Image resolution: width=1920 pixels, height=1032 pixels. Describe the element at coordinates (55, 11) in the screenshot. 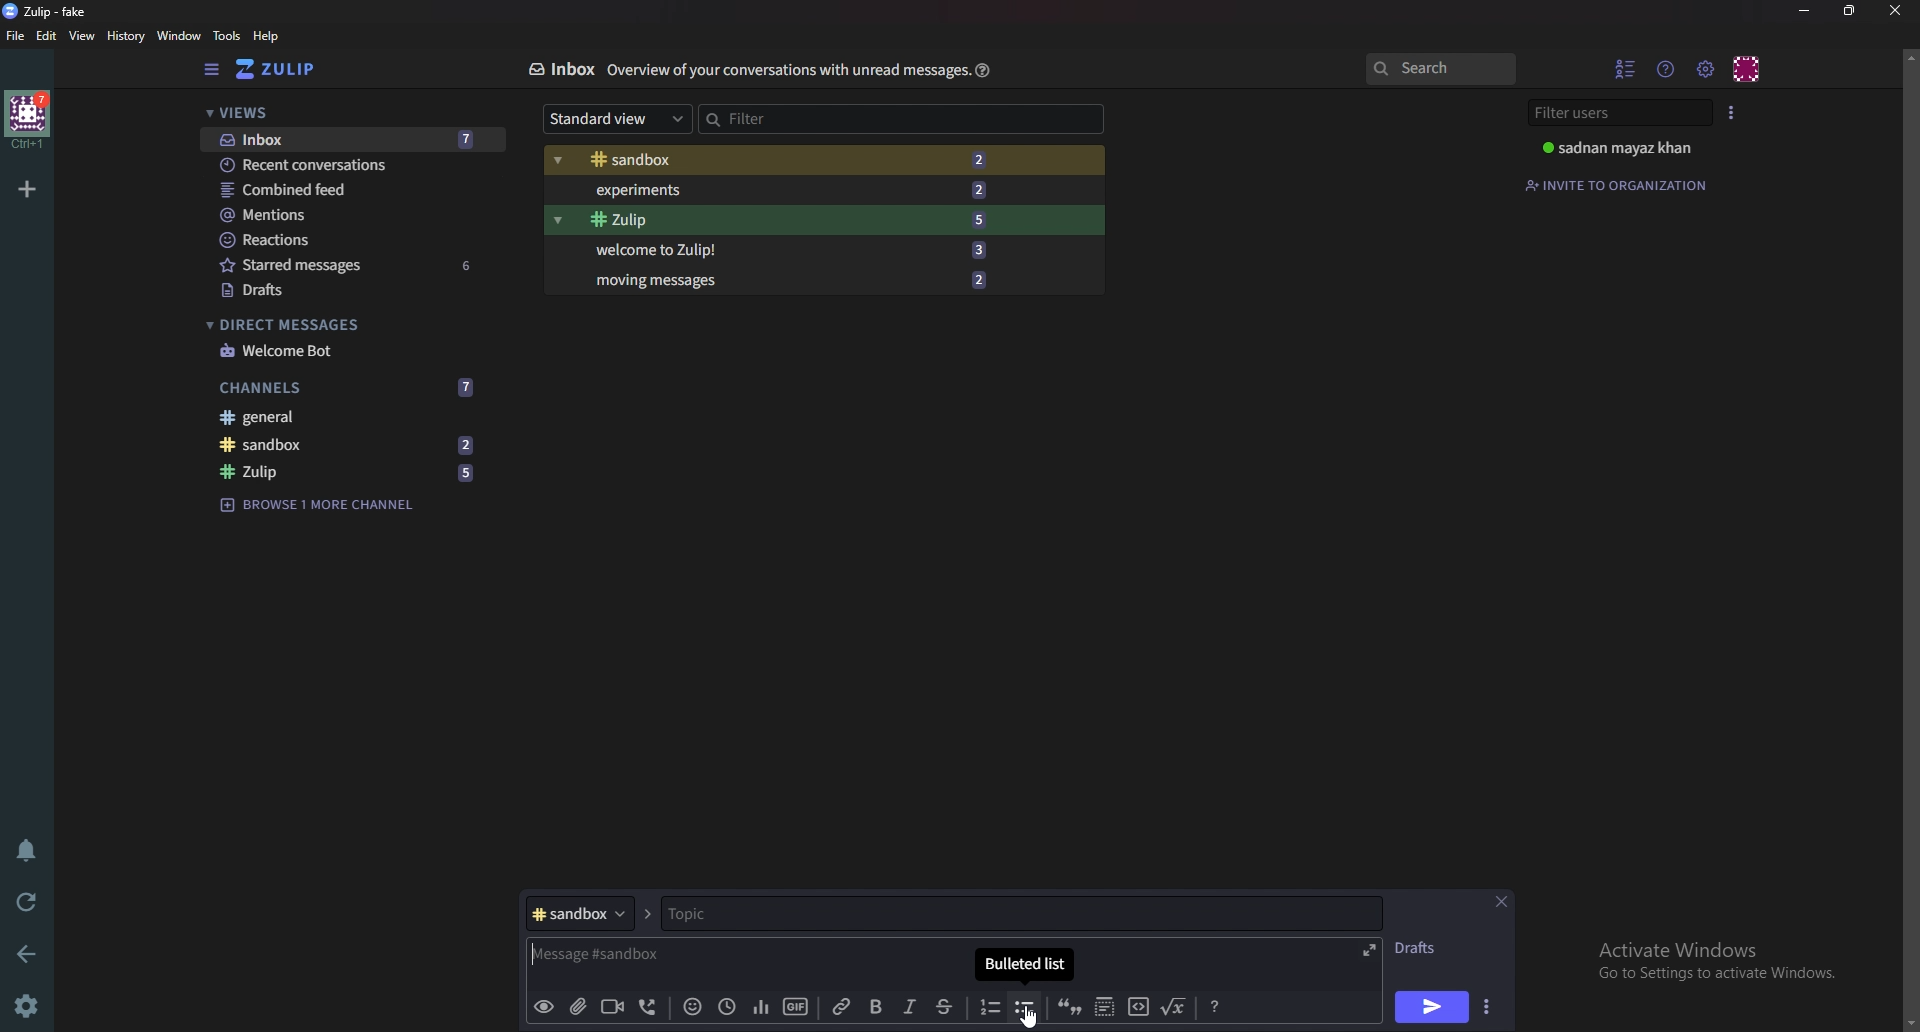

I see `title` at that location.